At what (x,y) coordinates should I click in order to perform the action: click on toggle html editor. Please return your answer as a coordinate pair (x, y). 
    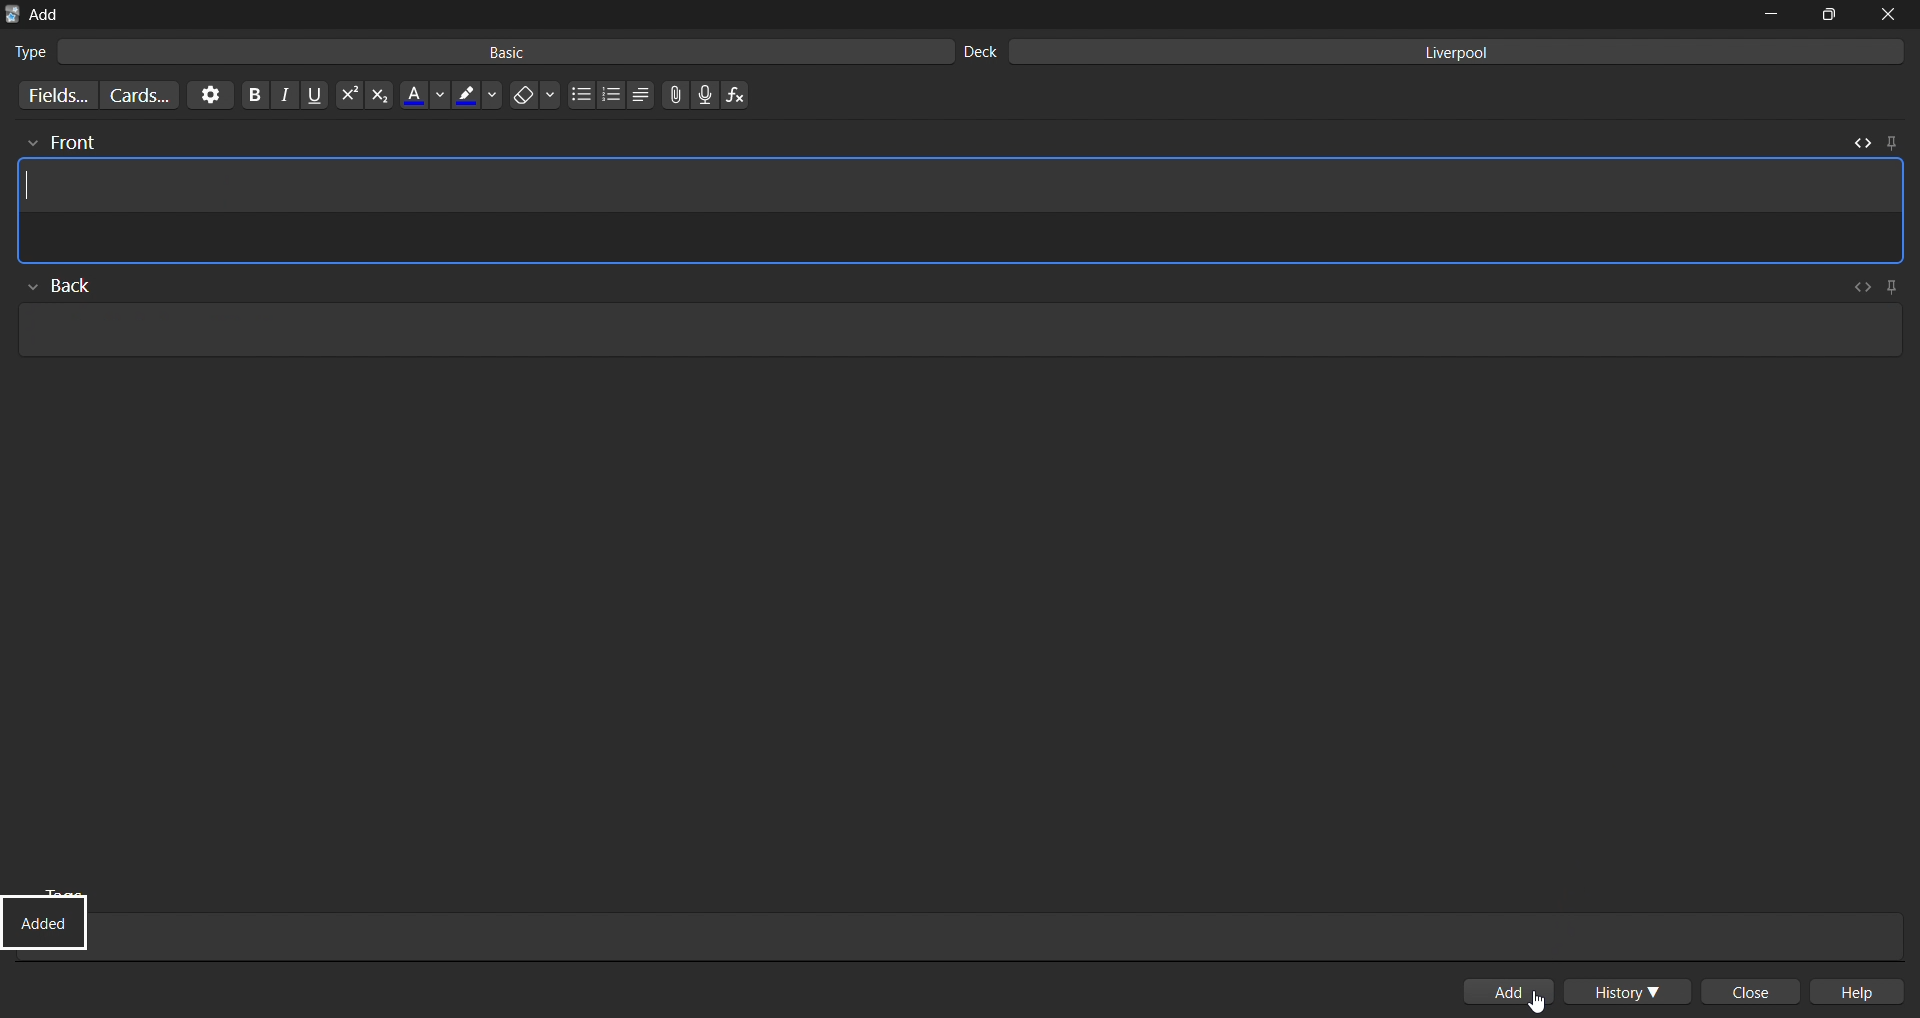
    Looking at the image, I should click on (1858, 141).